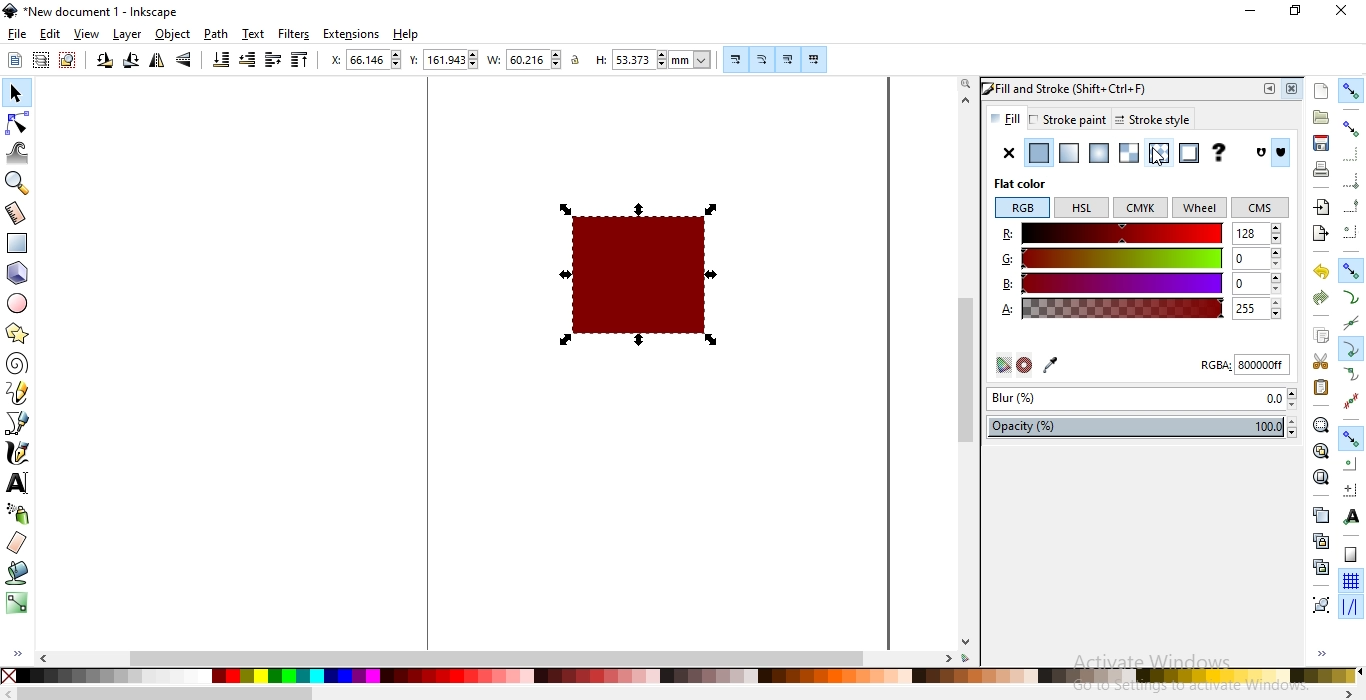 The image size is (1366, 700). Describe the element at coordinates (1141, 208) in the screenshot. I see `CMYK` at that location.